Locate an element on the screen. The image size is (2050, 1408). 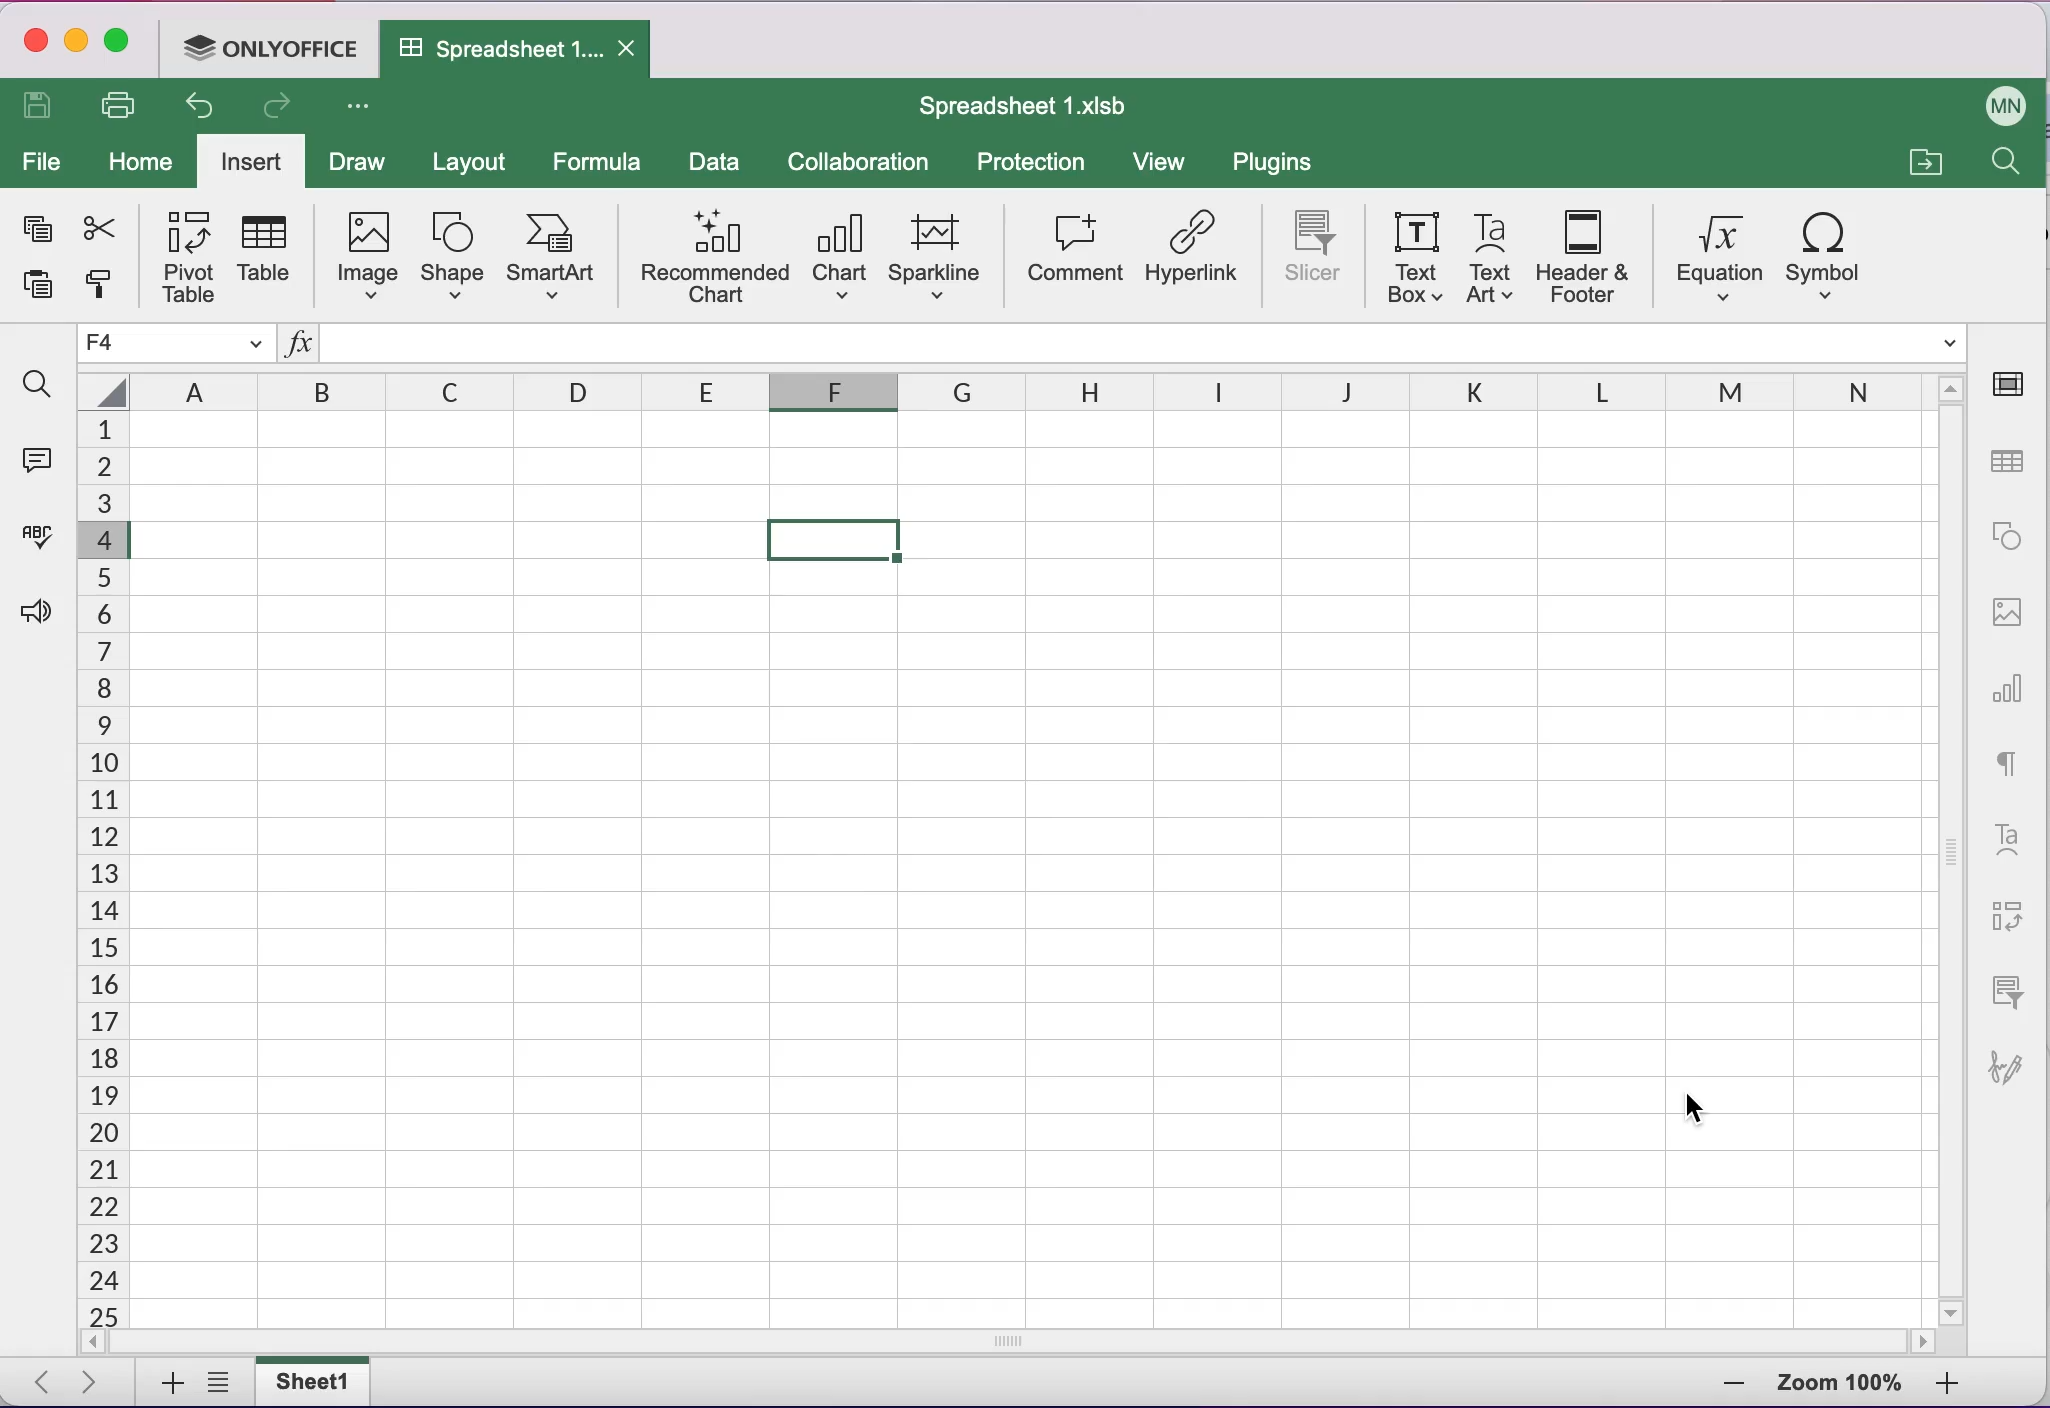
backwards is located at coordinates (196, 109).